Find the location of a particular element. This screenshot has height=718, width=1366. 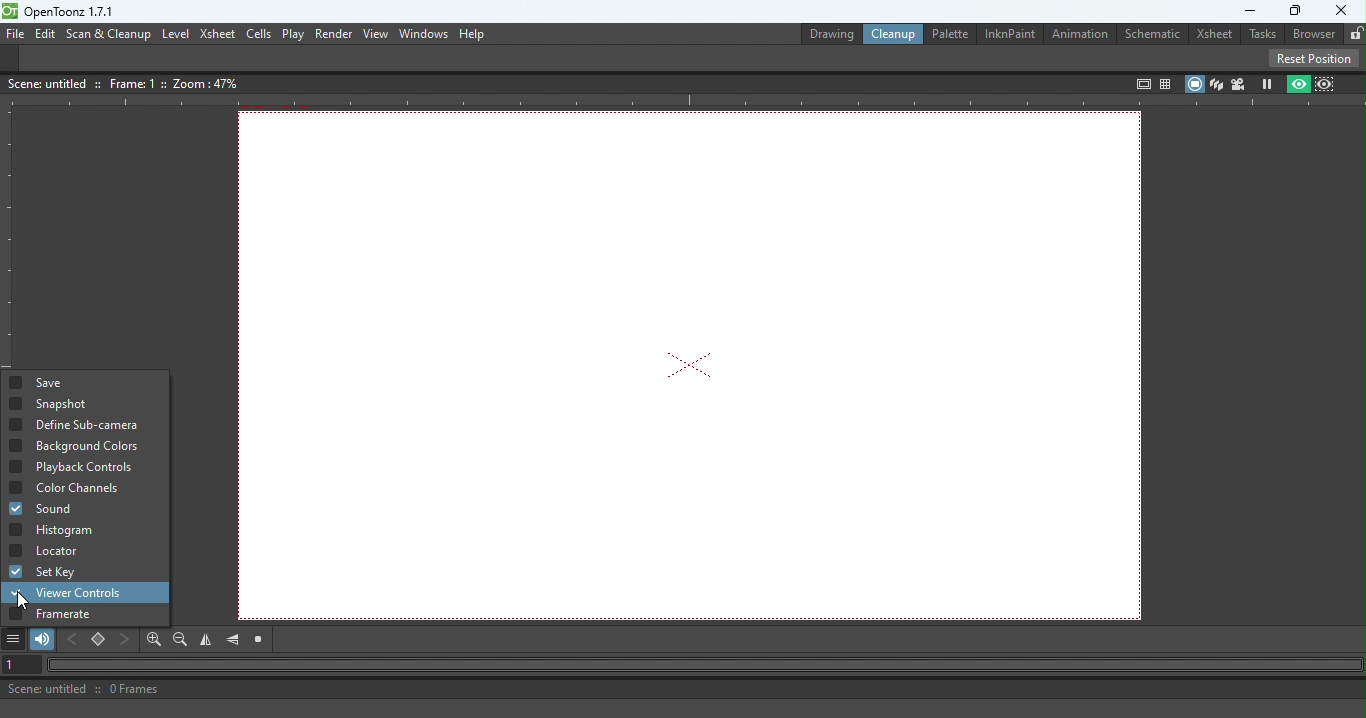

Schematic is located at coordinates (1155, 32).